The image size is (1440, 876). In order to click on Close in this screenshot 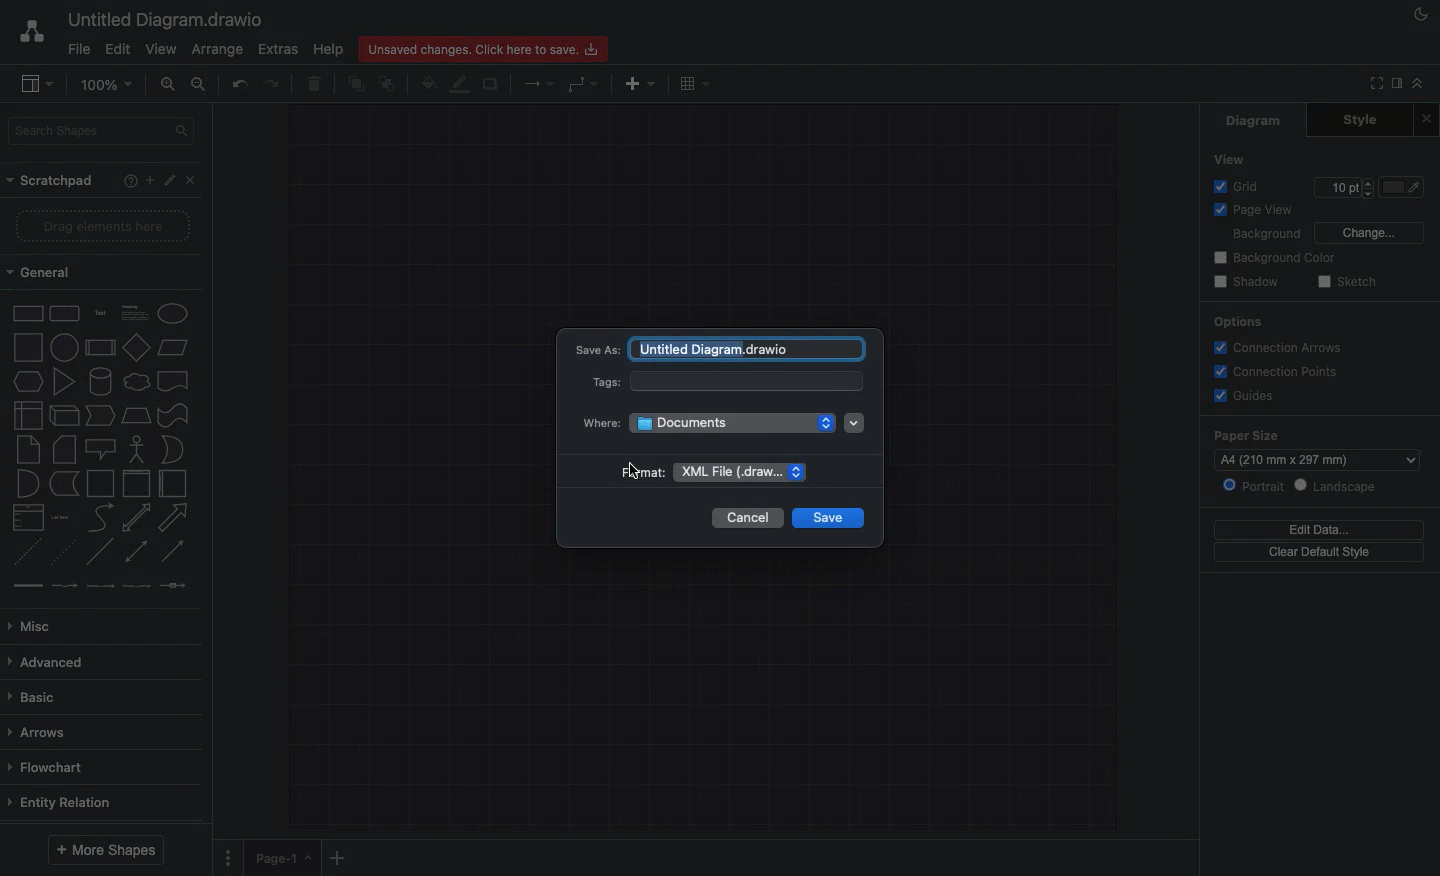, I will do `click(192, 180)`.